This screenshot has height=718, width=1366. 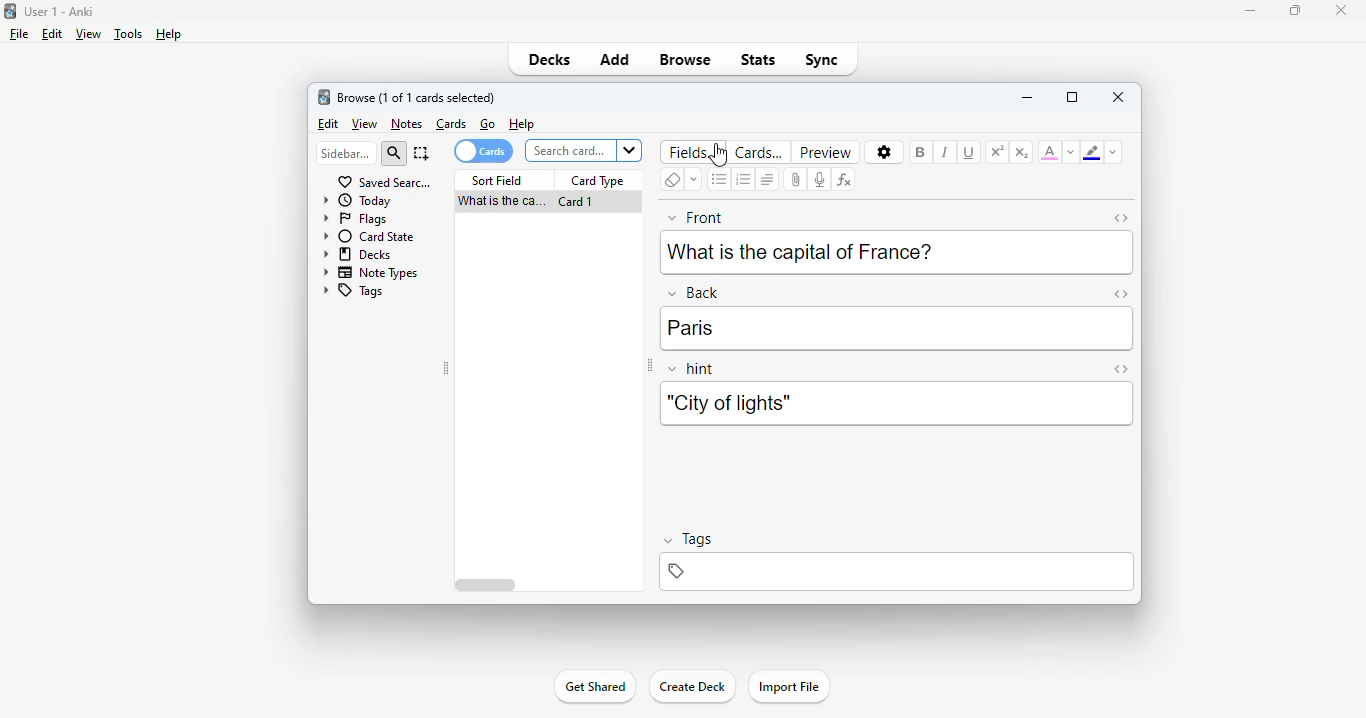 I want to click on unordered list, so click(x=720, y=180).